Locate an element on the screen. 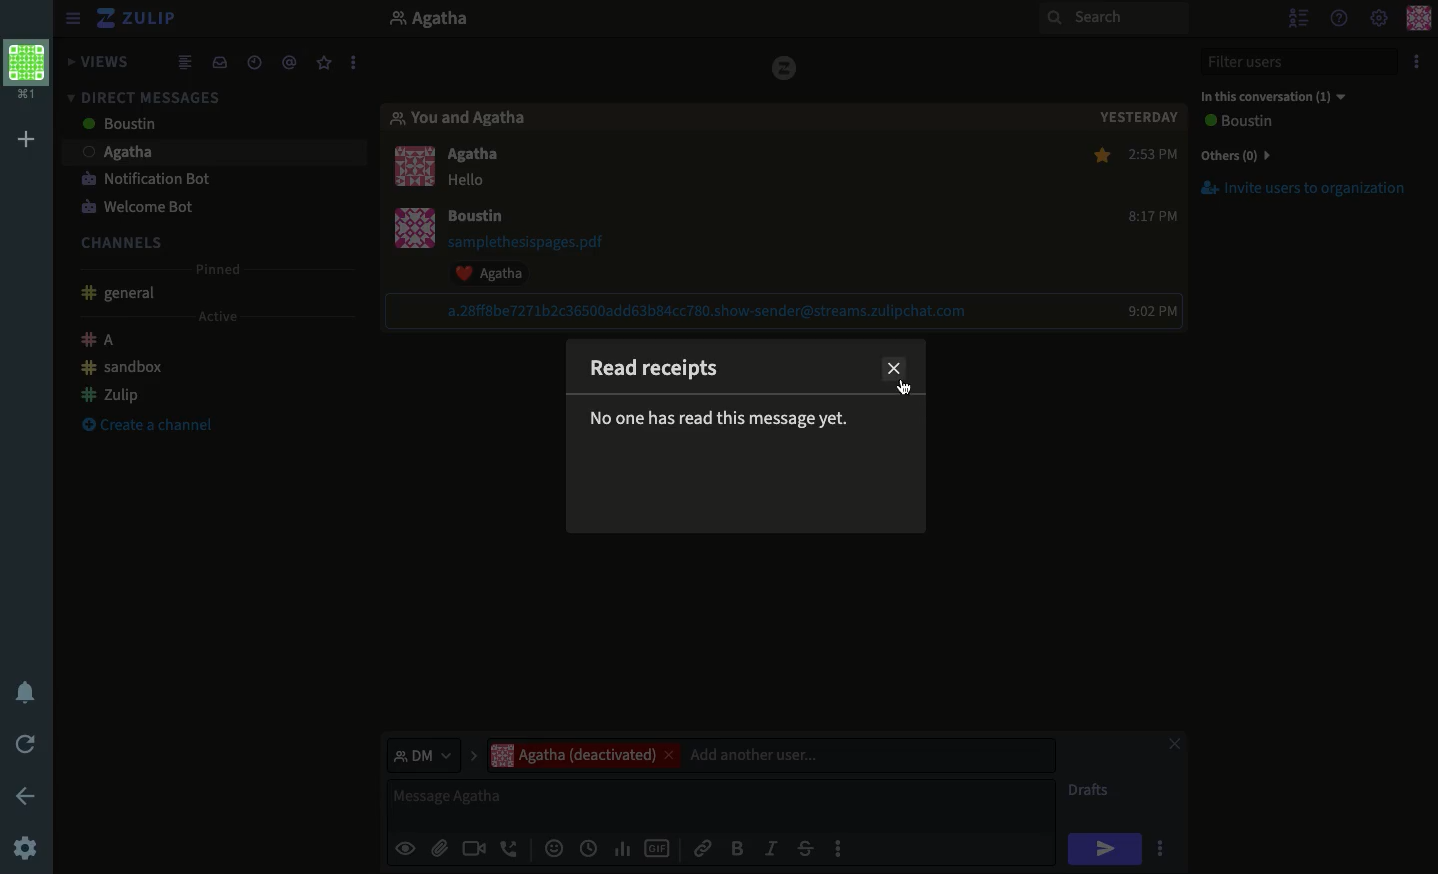 The image size is (1438, 874). pointer is located at coordinates (910, 391).